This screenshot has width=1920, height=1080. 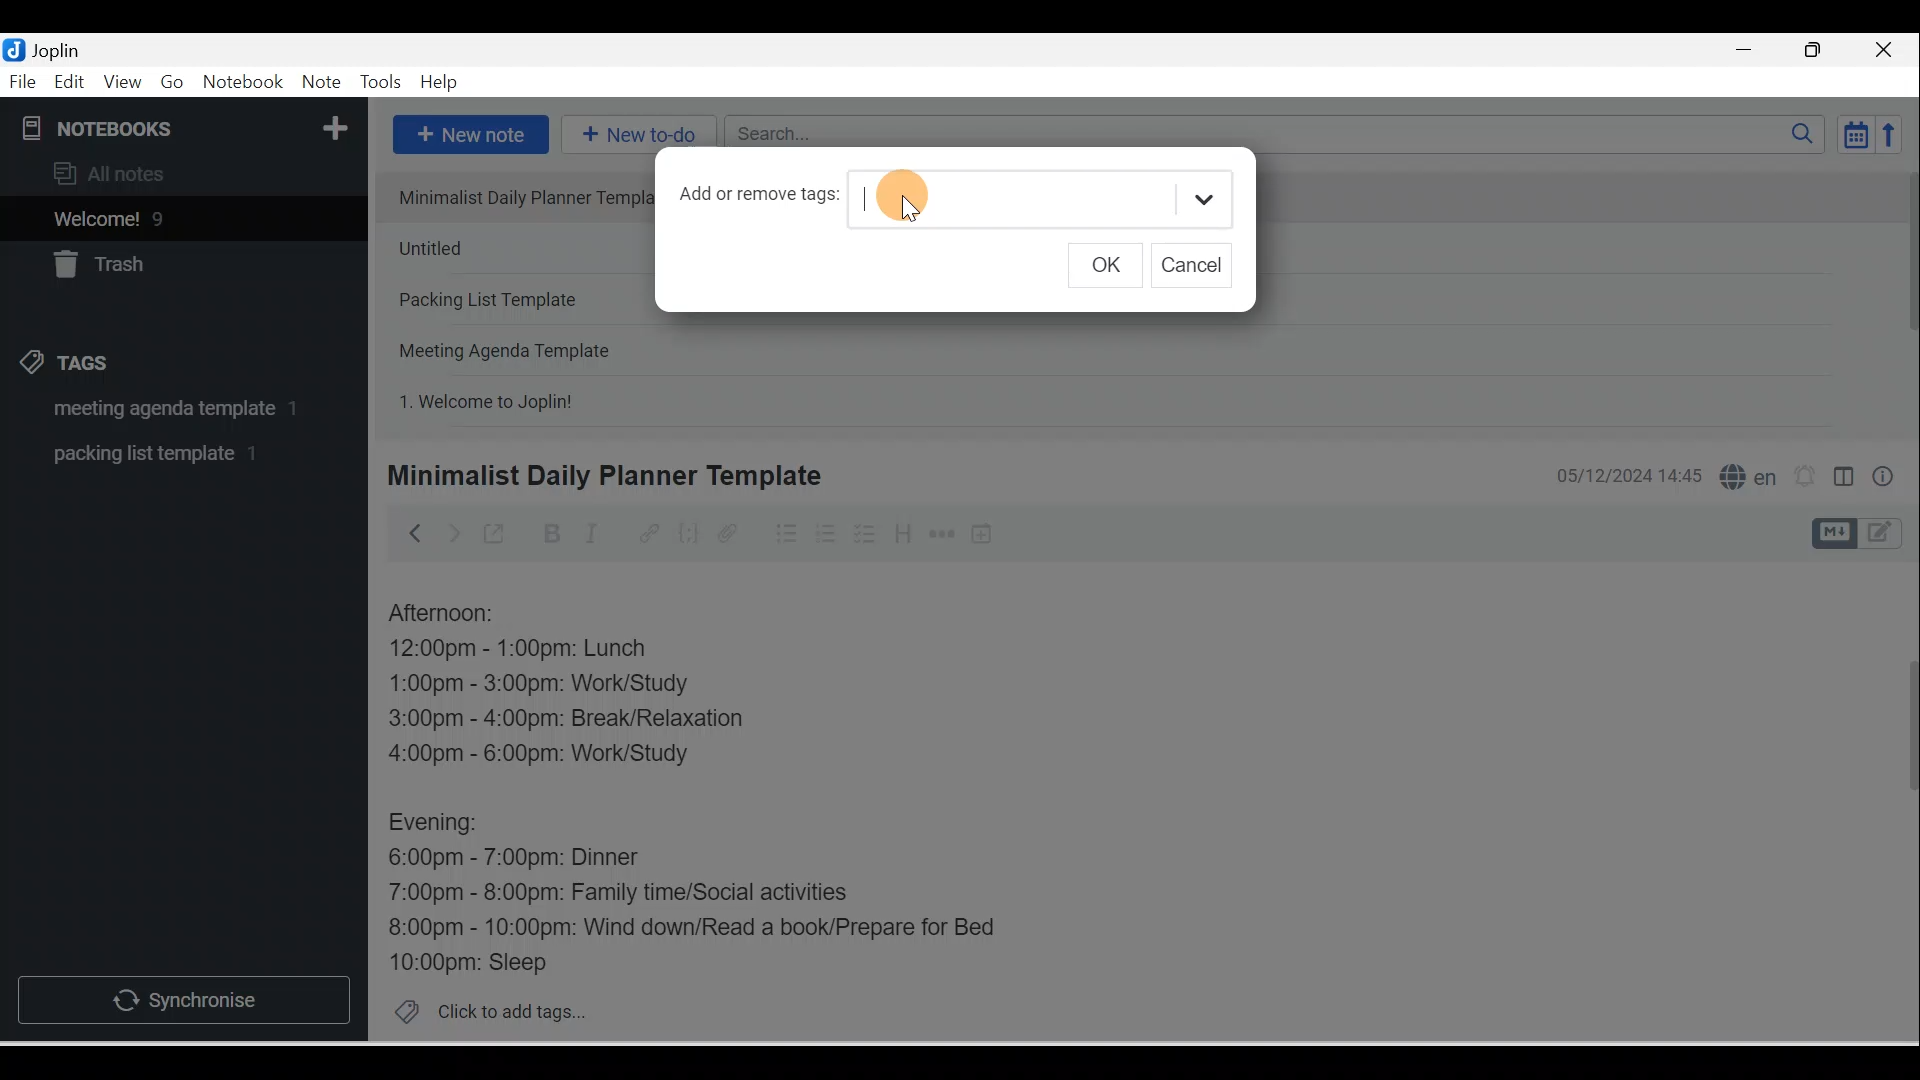 I want to click on File, so click(x=24, y=80).